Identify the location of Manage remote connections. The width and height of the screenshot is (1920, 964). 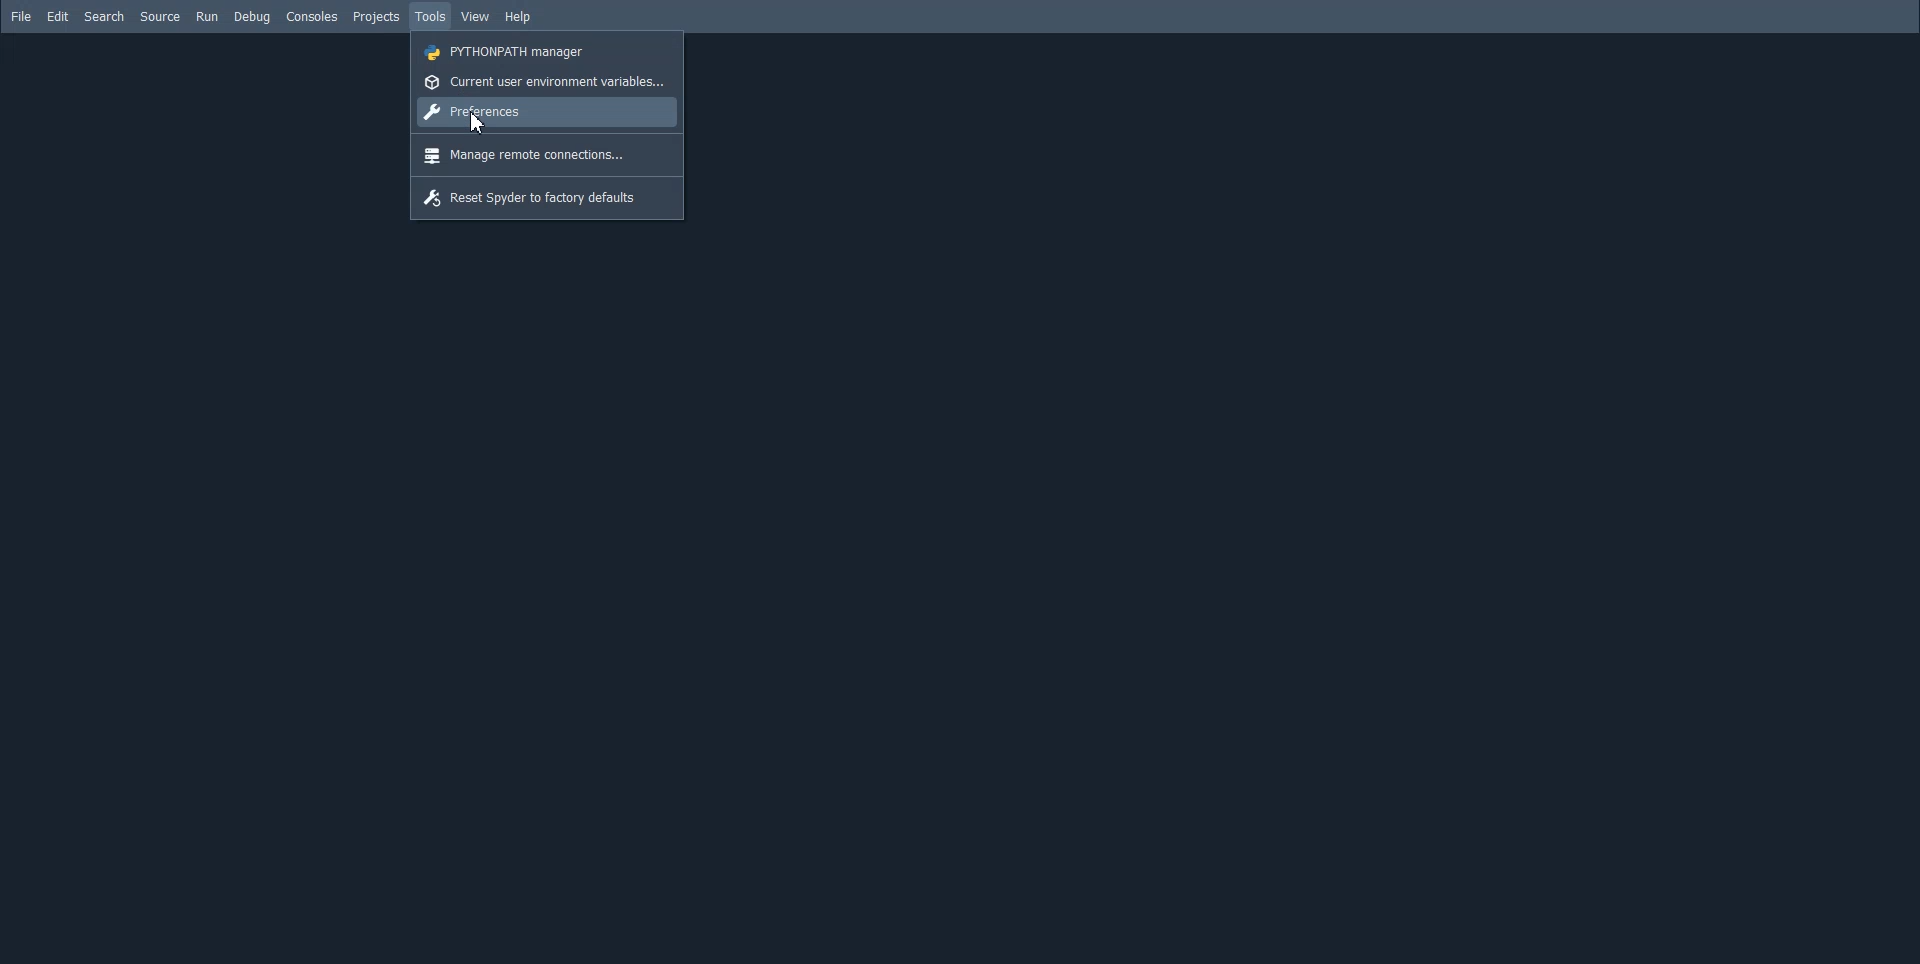
(547, 153).